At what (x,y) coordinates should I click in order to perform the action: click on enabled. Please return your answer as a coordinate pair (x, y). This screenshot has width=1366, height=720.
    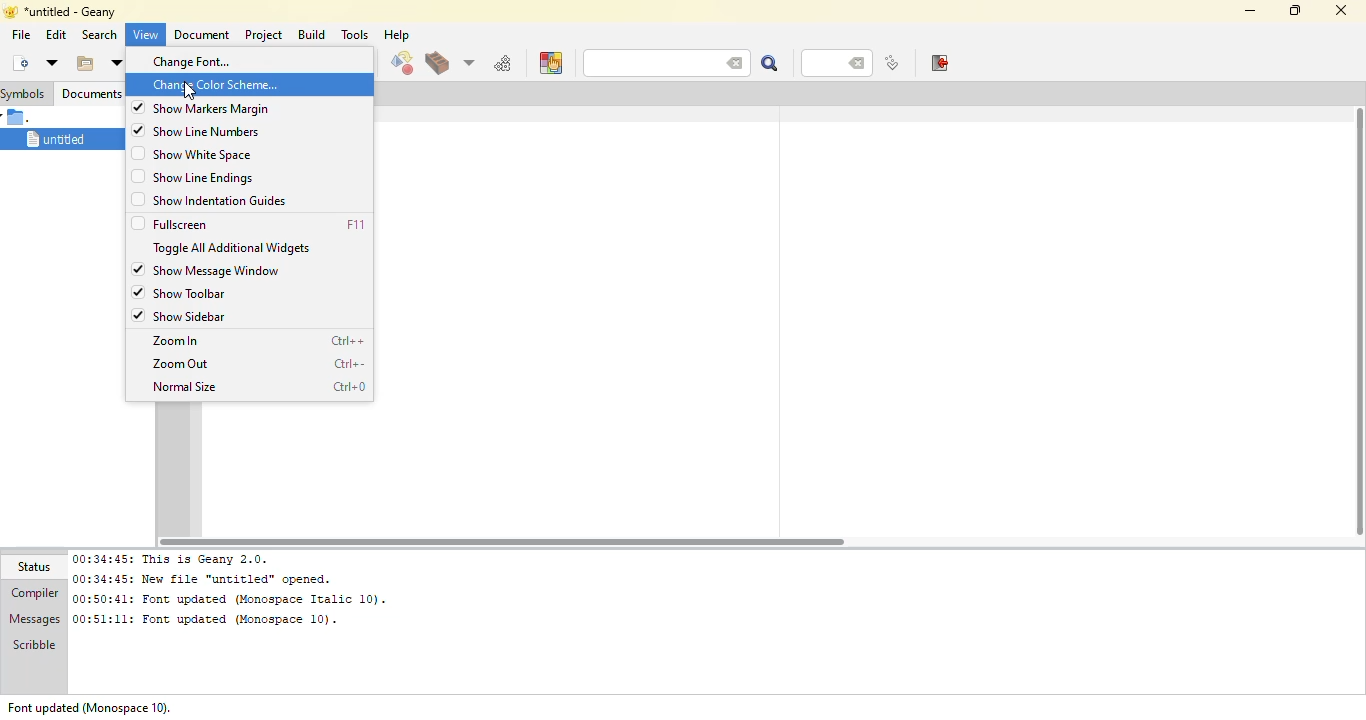
    Looking at the image, I should click on (138, 129).